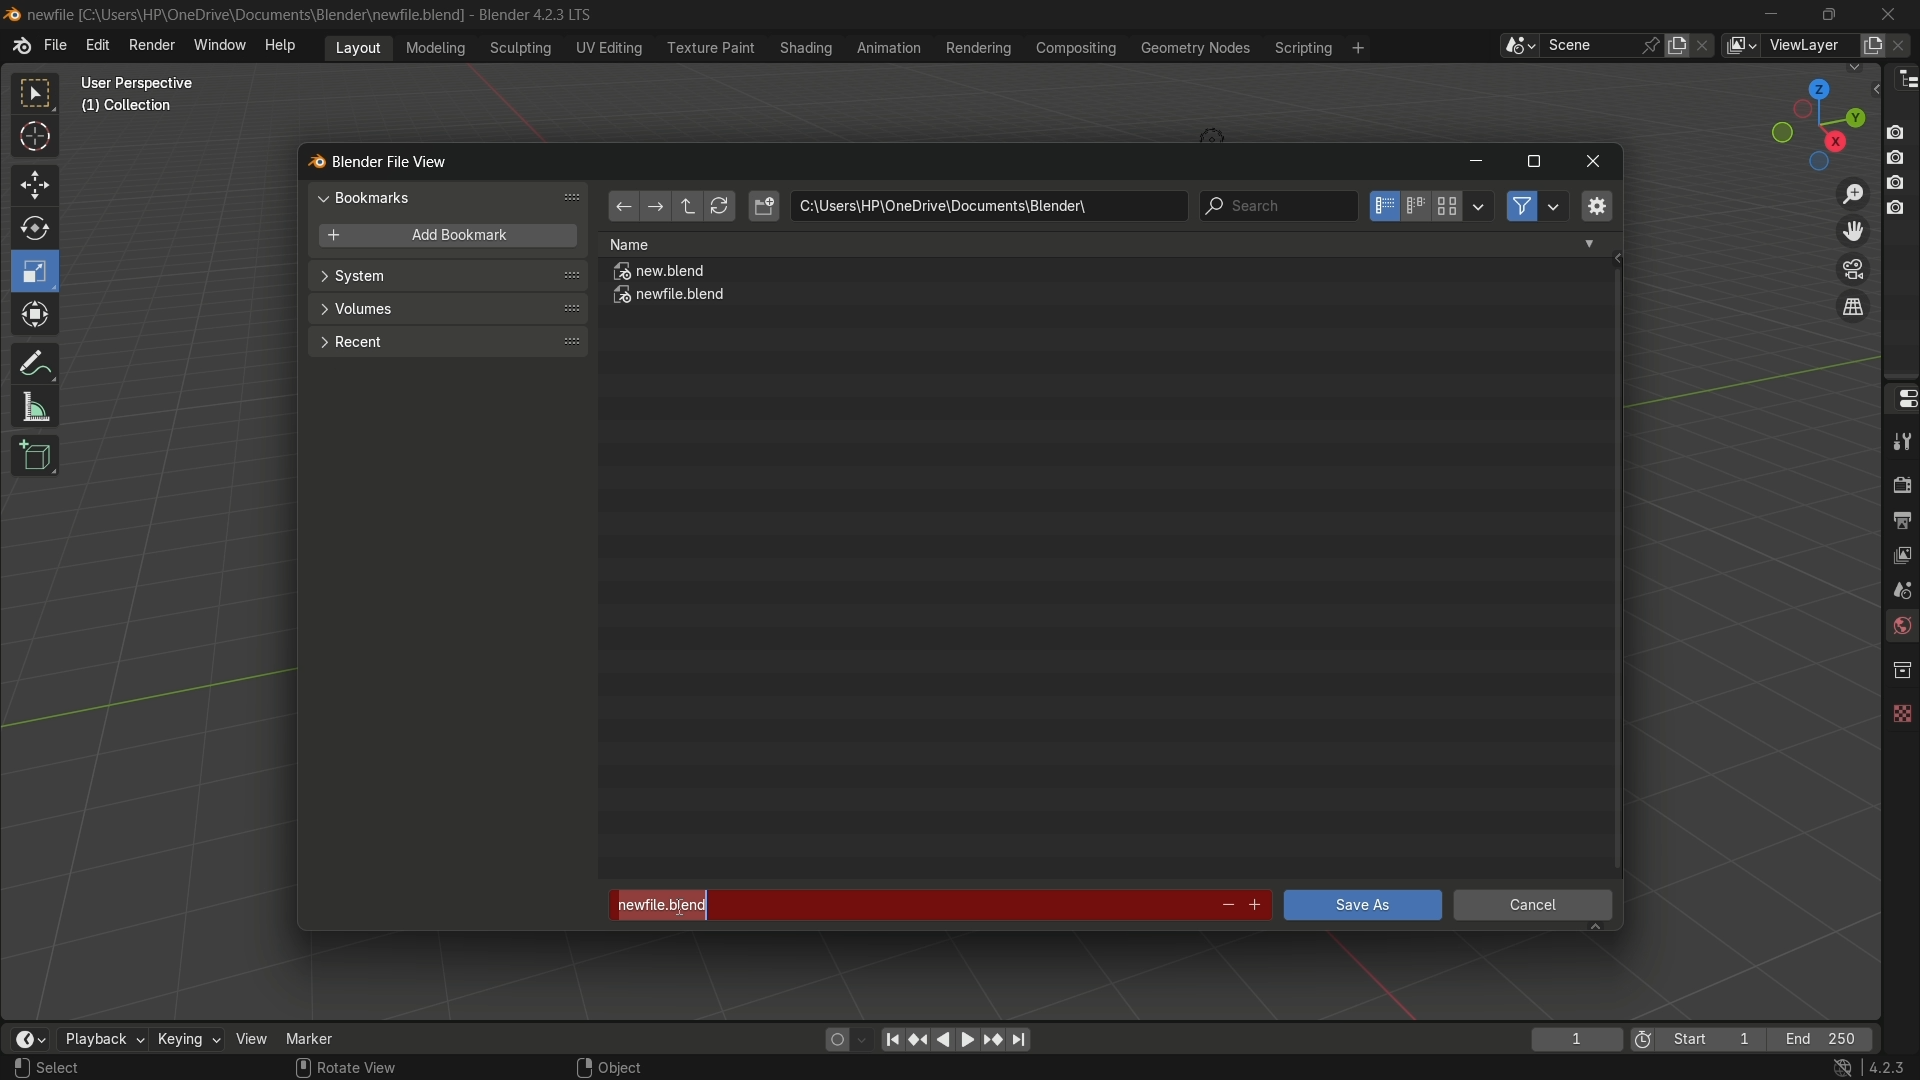  What do you see at coordinates (446, 309) in the screenshot?
I see `volumes` at bounding box center [446, 309].